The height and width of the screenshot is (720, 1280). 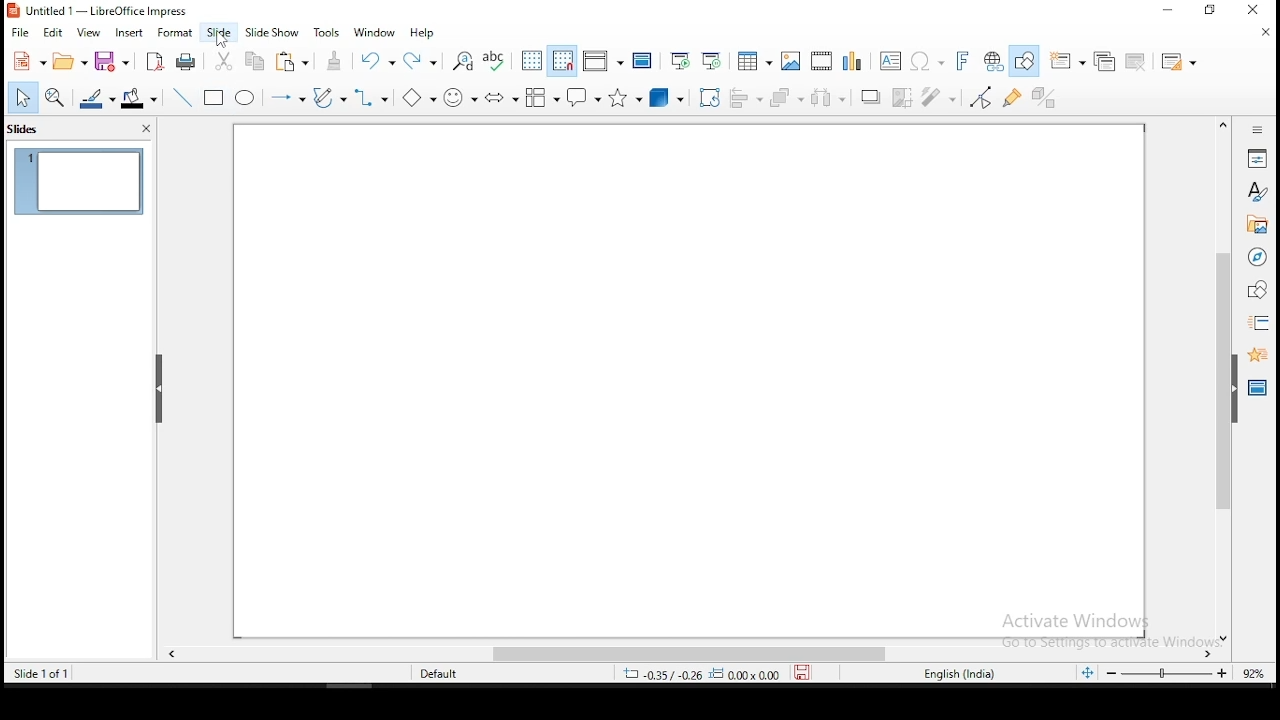 I want to click on scroll bar, so click(x=686, y=654).